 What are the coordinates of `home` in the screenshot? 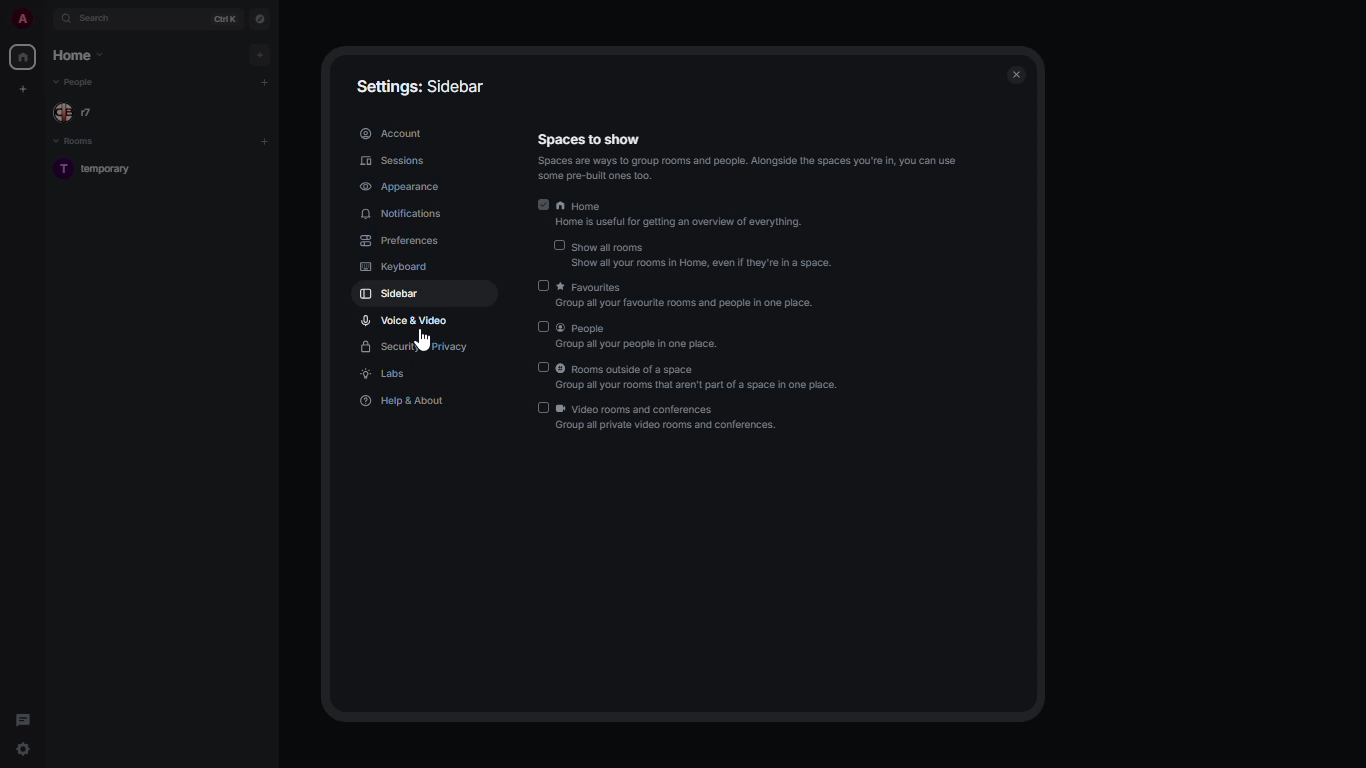 It's located at (679, 214).